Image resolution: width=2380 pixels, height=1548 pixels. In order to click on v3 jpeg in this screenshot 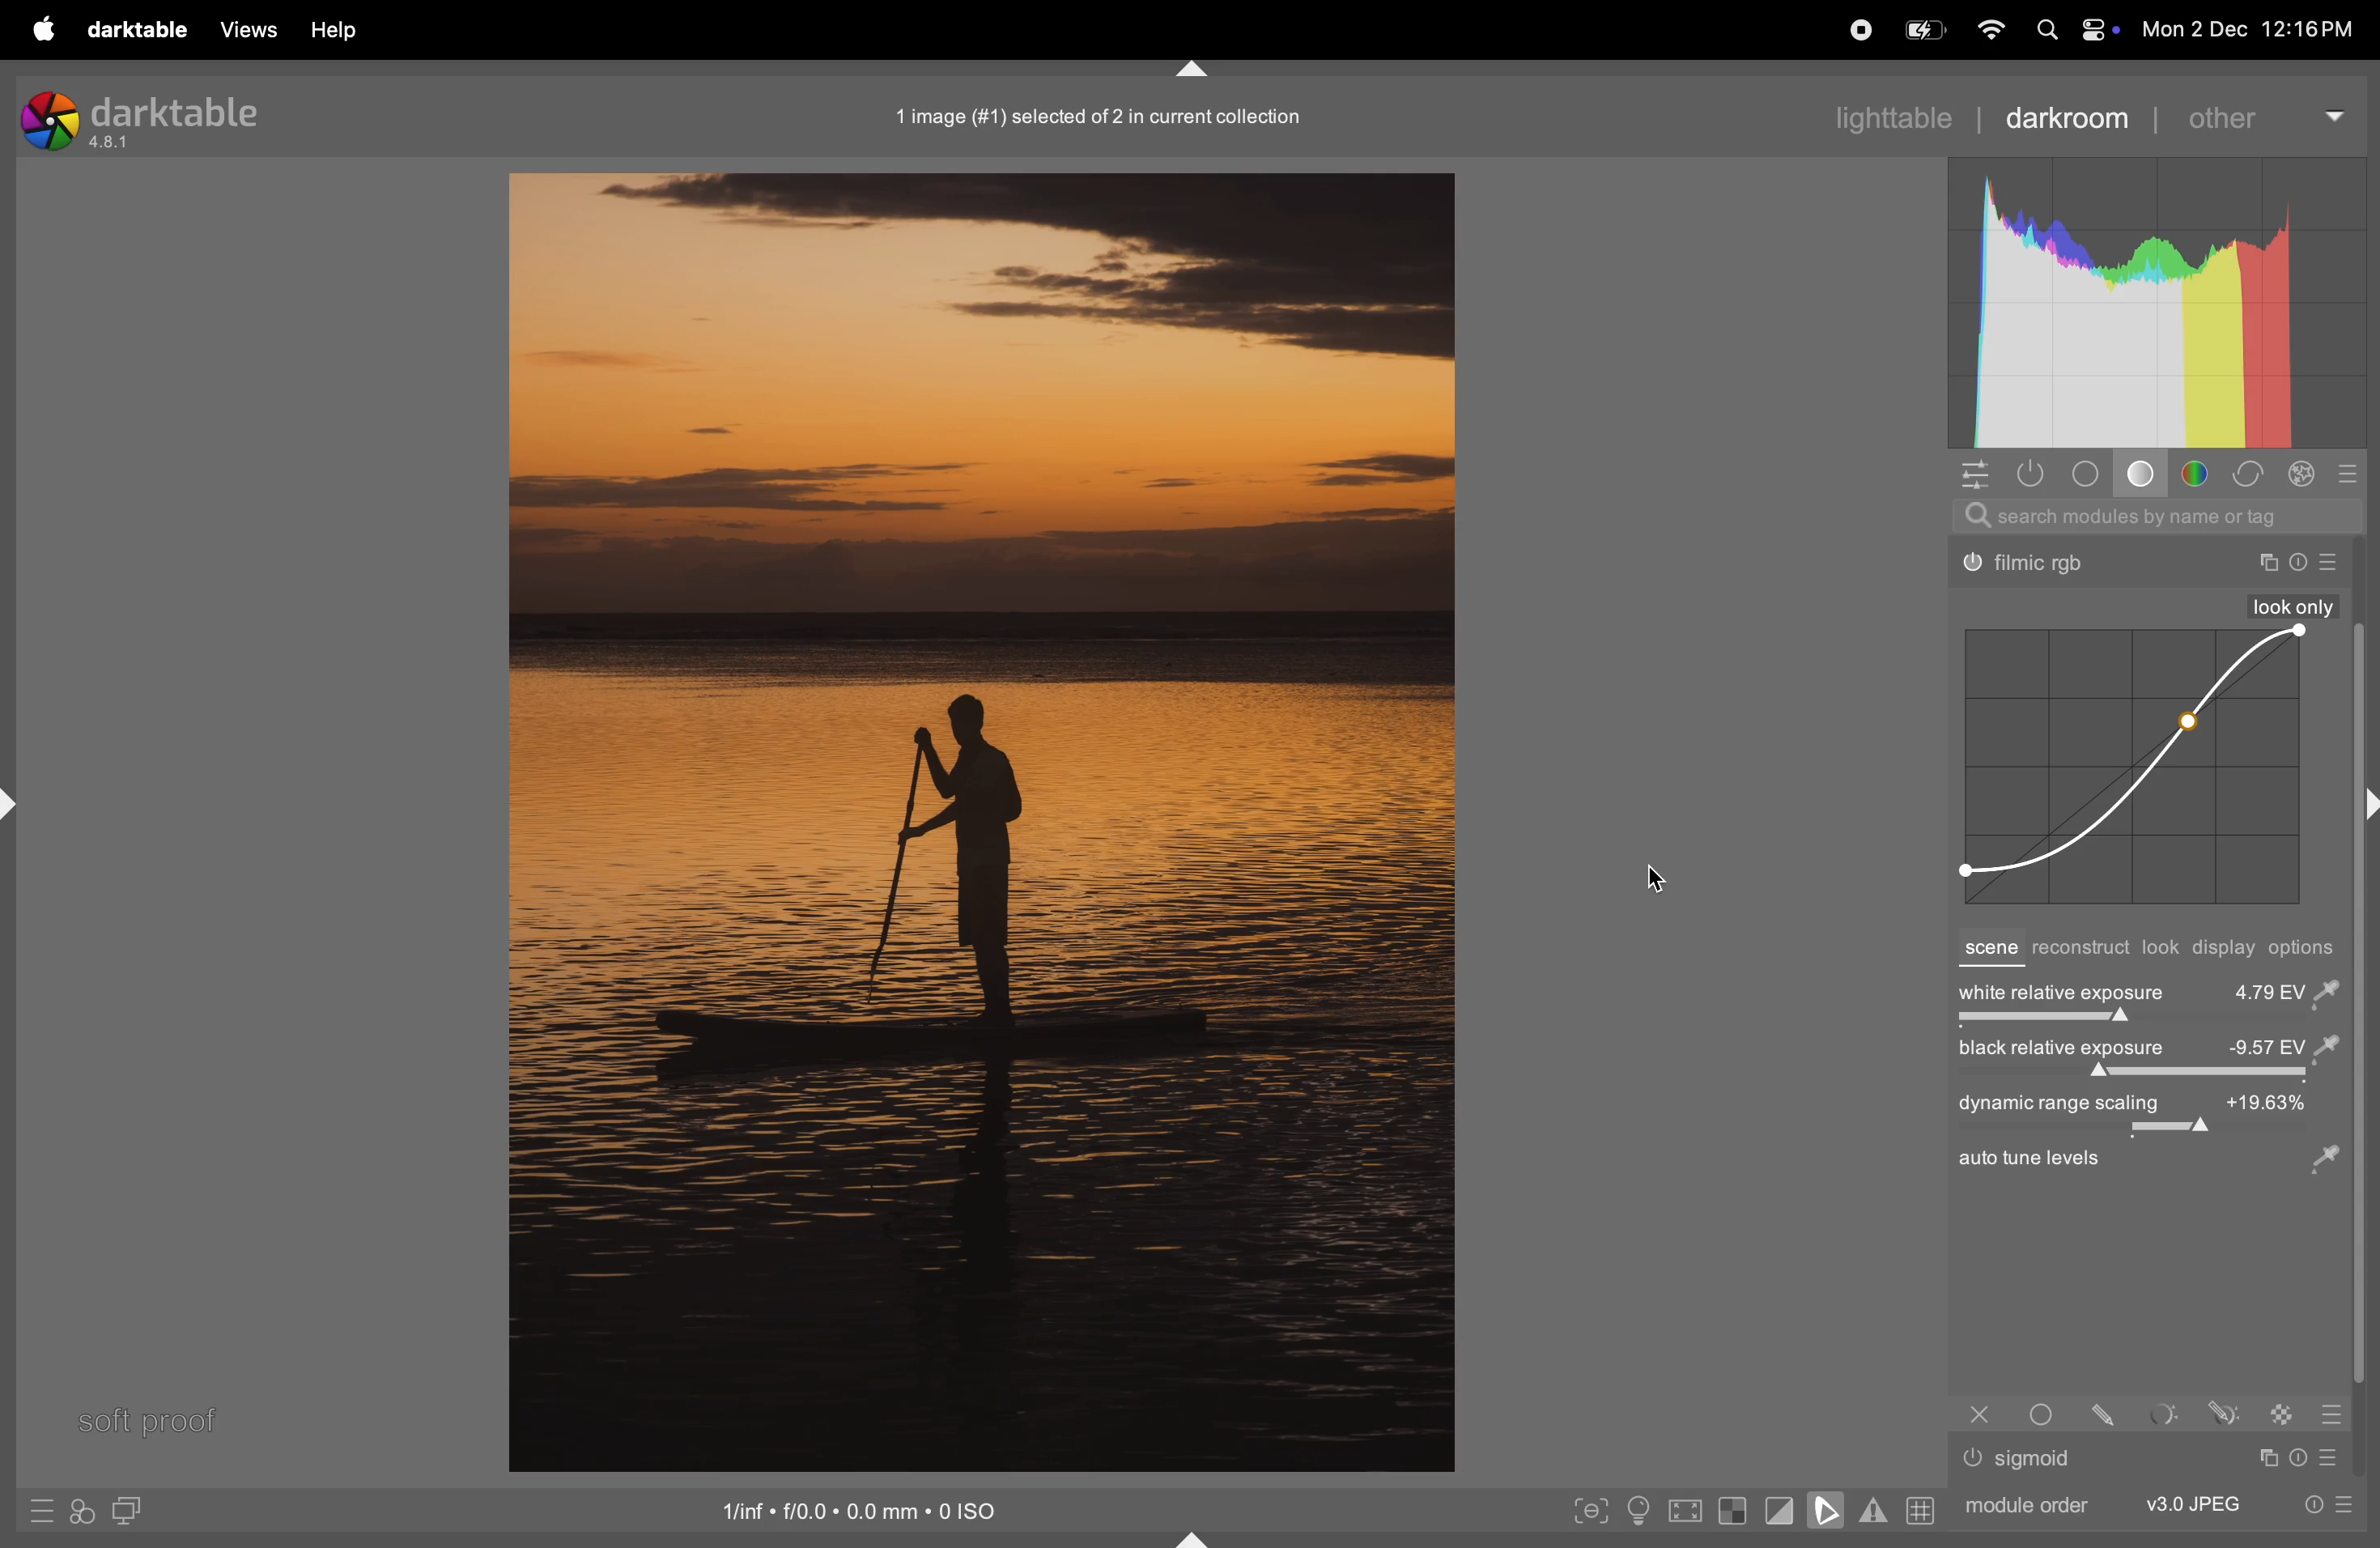, I will do `click(2193, 1503)`.